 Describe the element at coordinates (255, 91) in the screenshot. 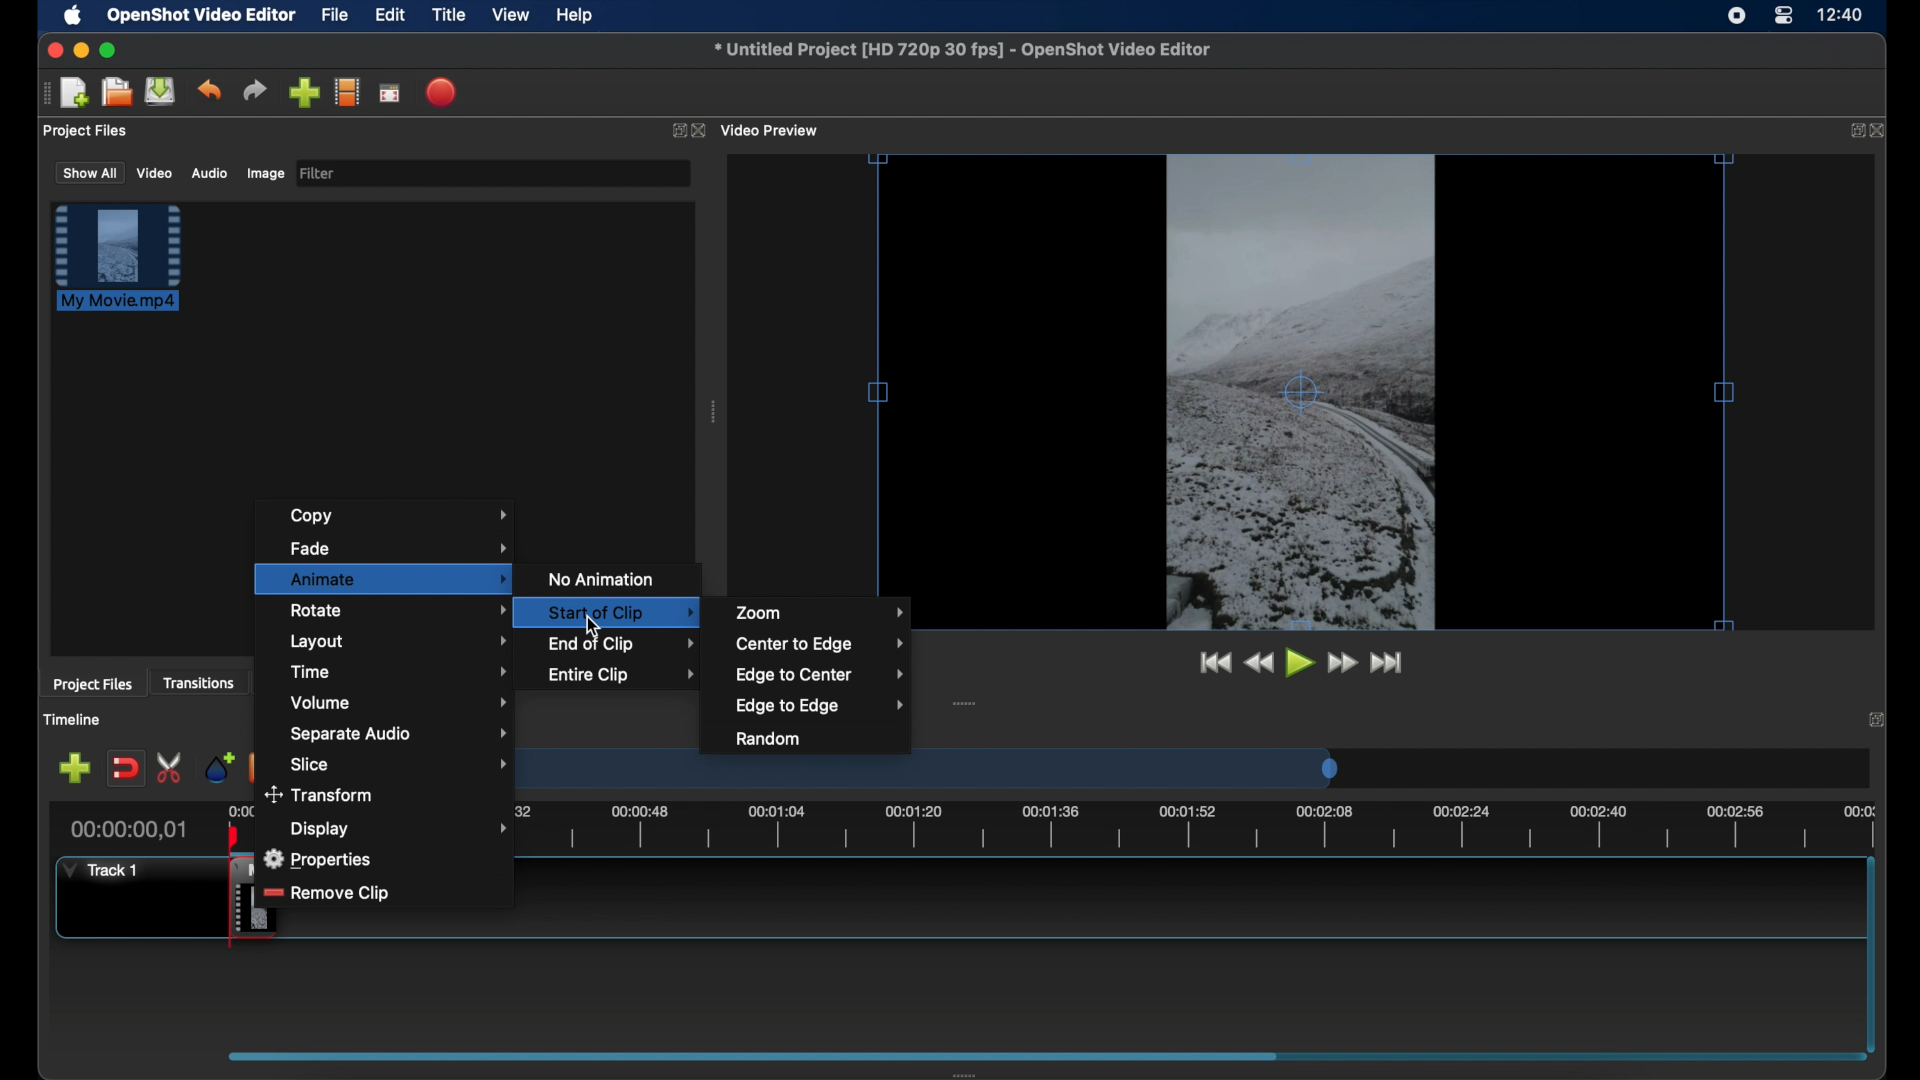

I see `redo` at that location.